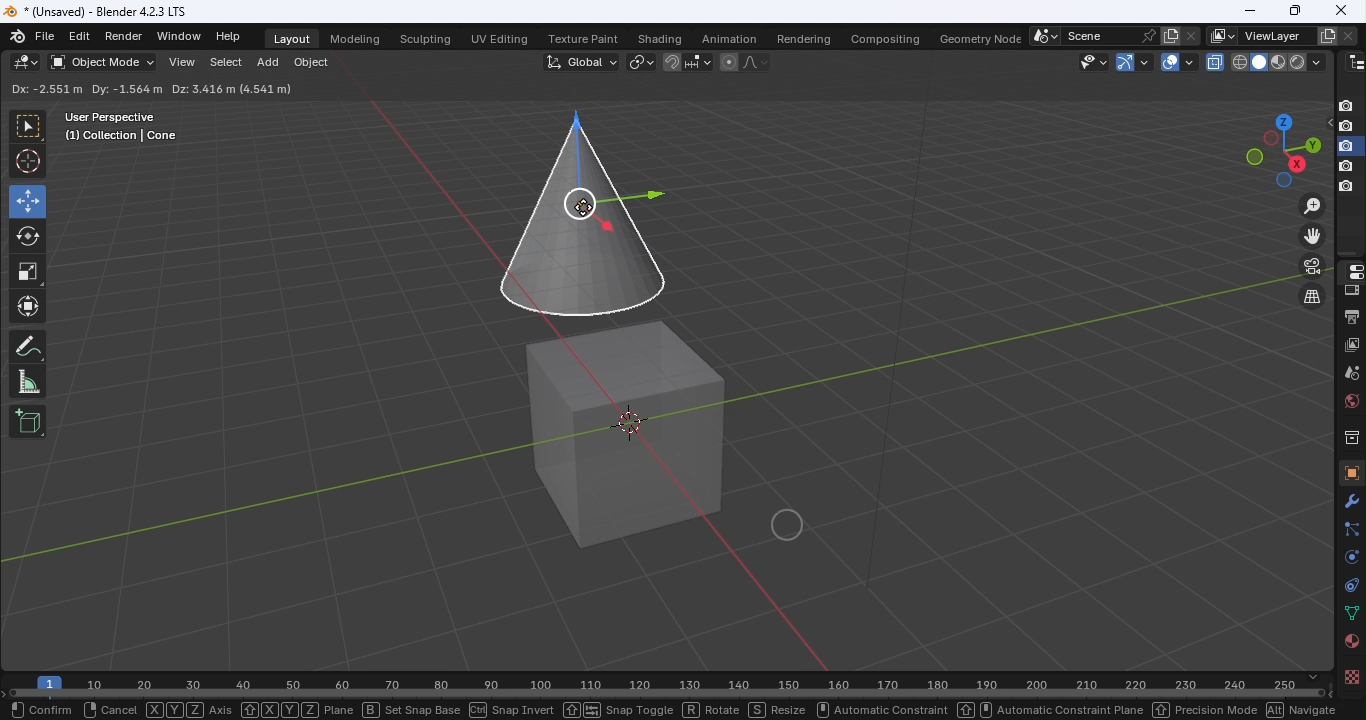 The height and width of the screenshot is (720, 1366). Describe the element at coordinates (27, 349) in the screenshot. I see `Annotate` at that location.